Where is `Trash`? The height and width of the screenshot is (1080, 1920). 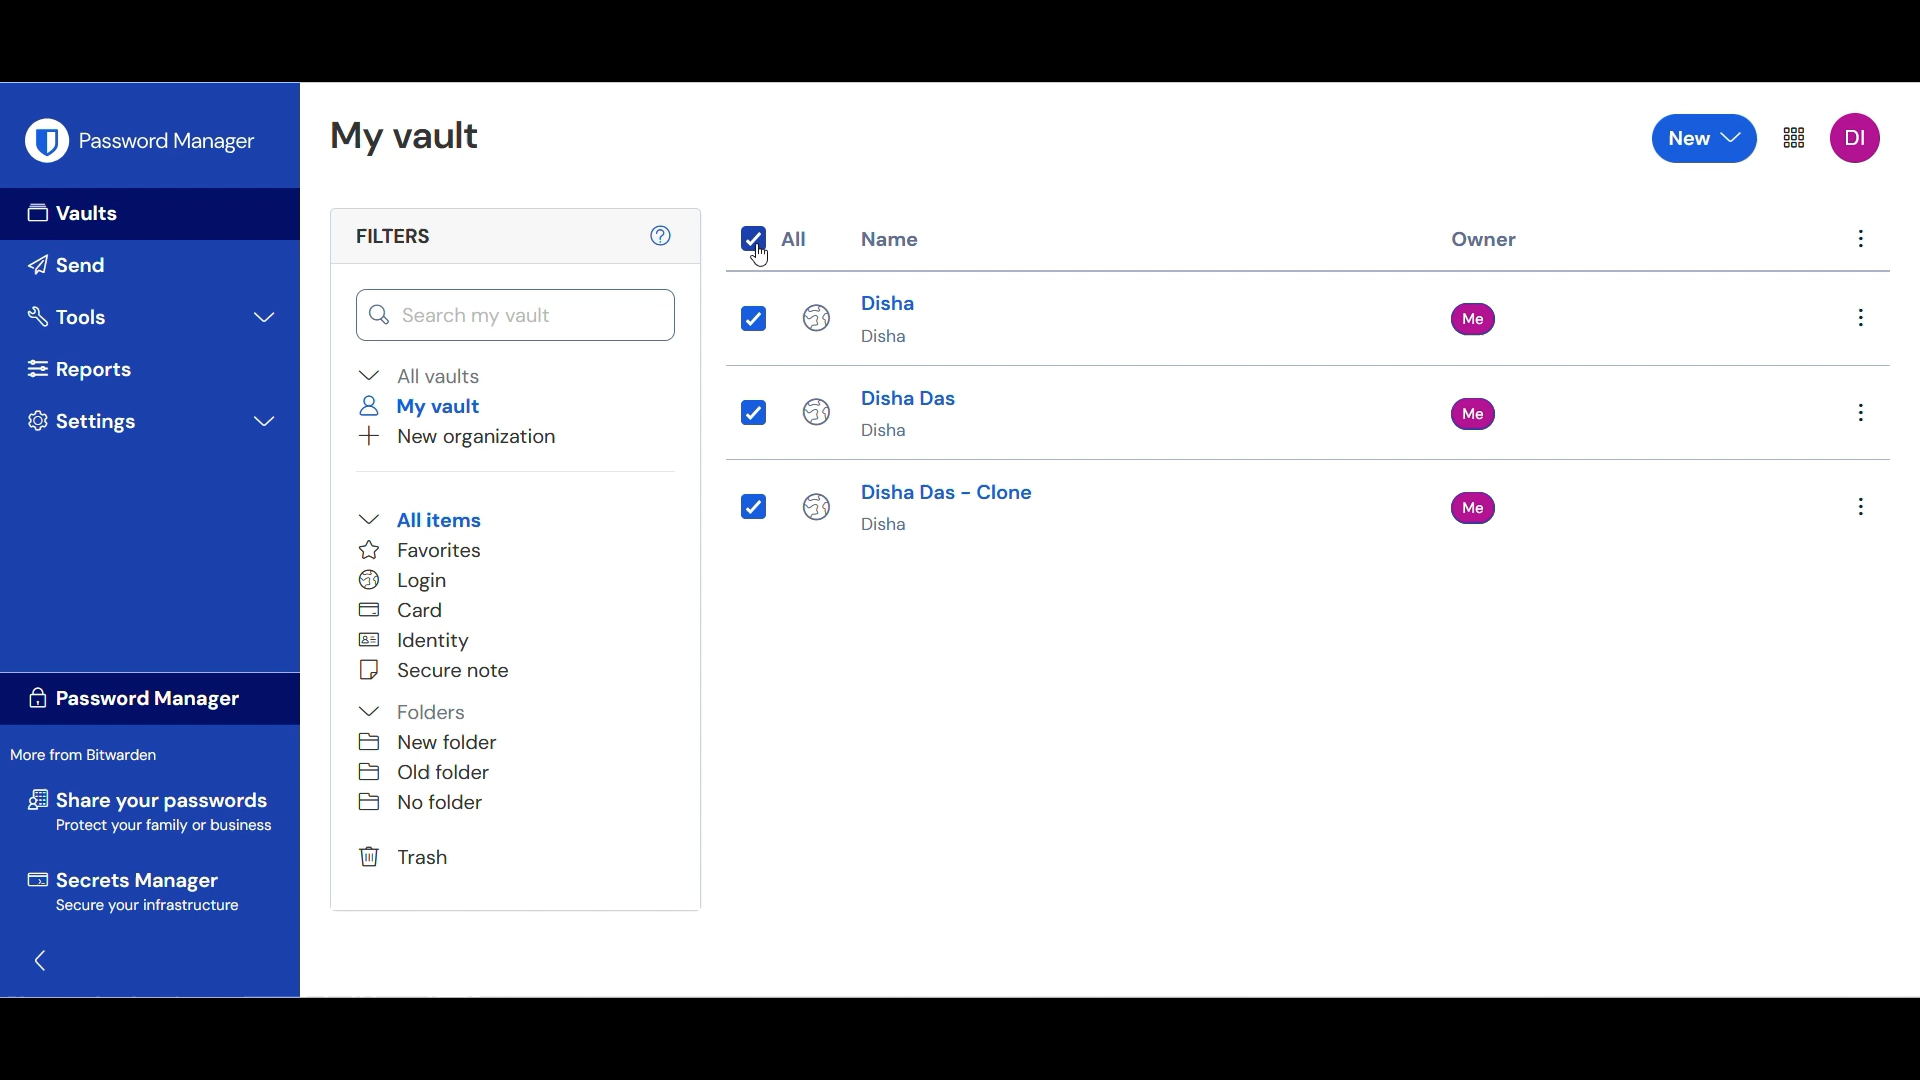
Trash is located at coordinates (408, 858).